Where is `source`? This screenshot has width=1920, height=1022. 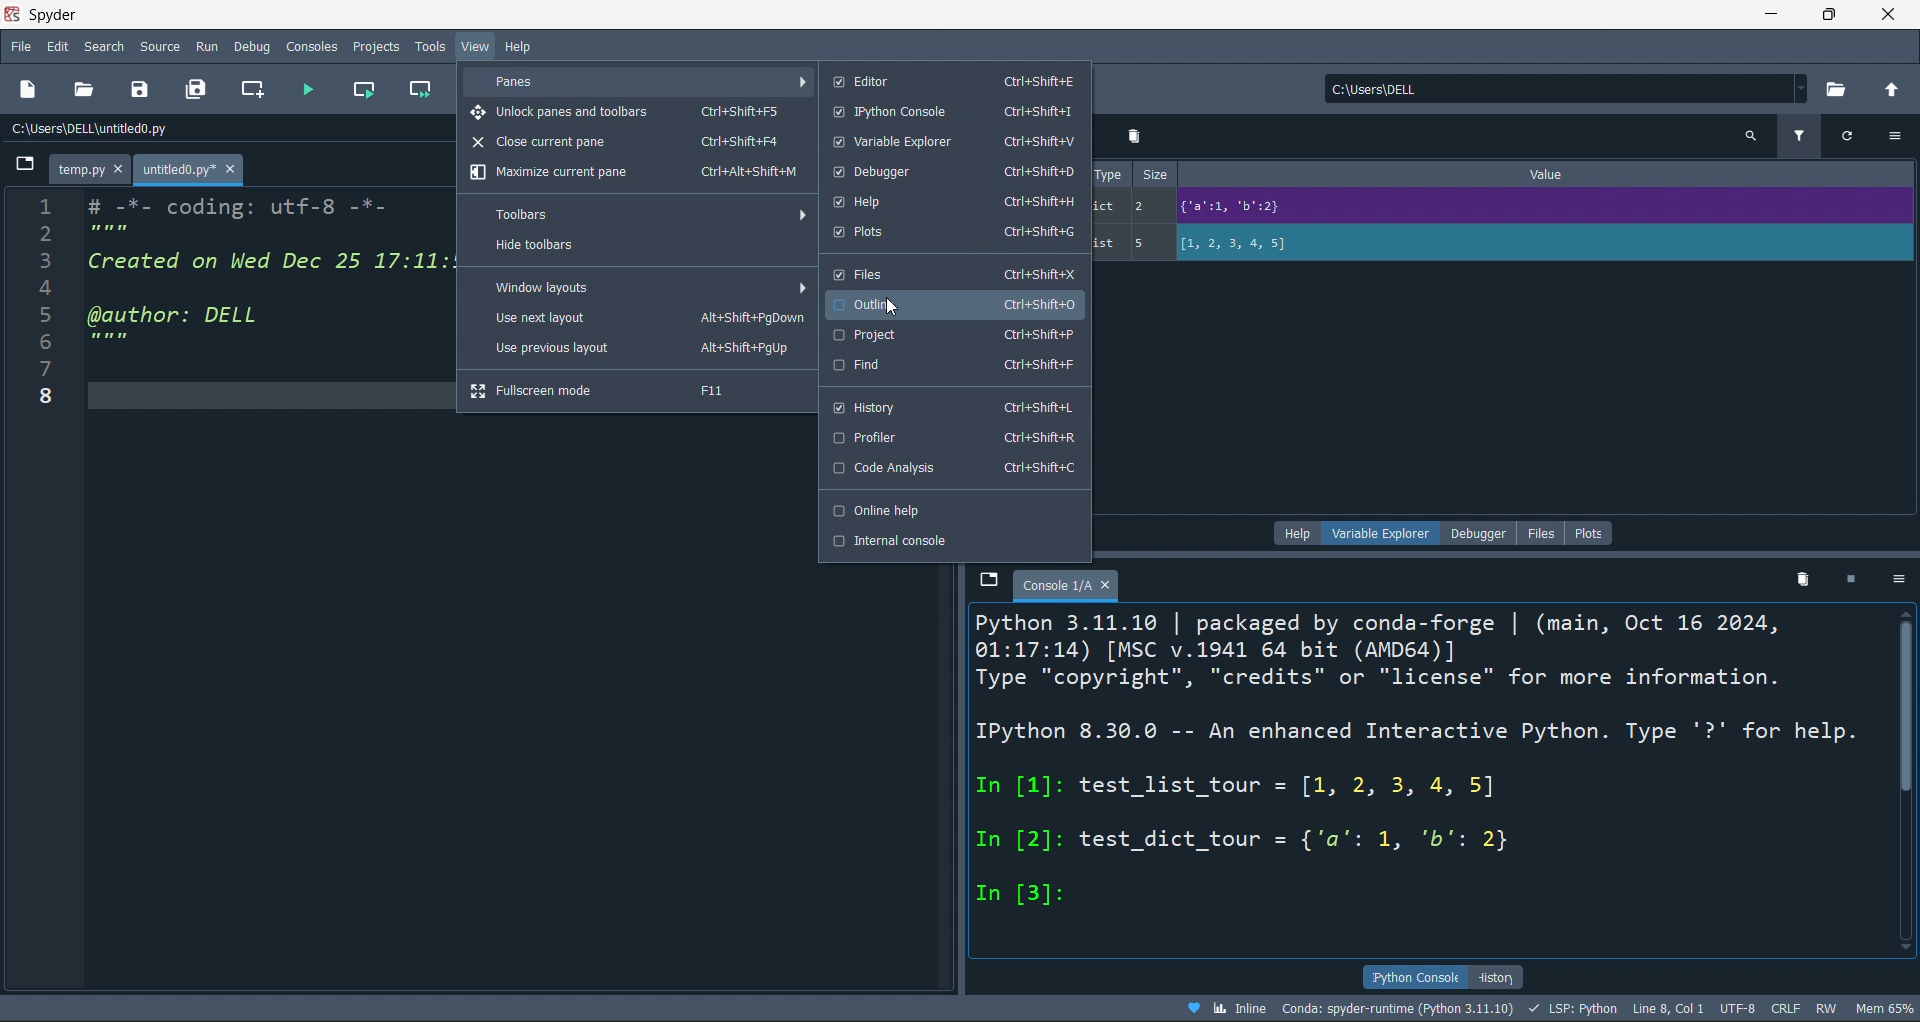 source is located at coordinates (158, 47).